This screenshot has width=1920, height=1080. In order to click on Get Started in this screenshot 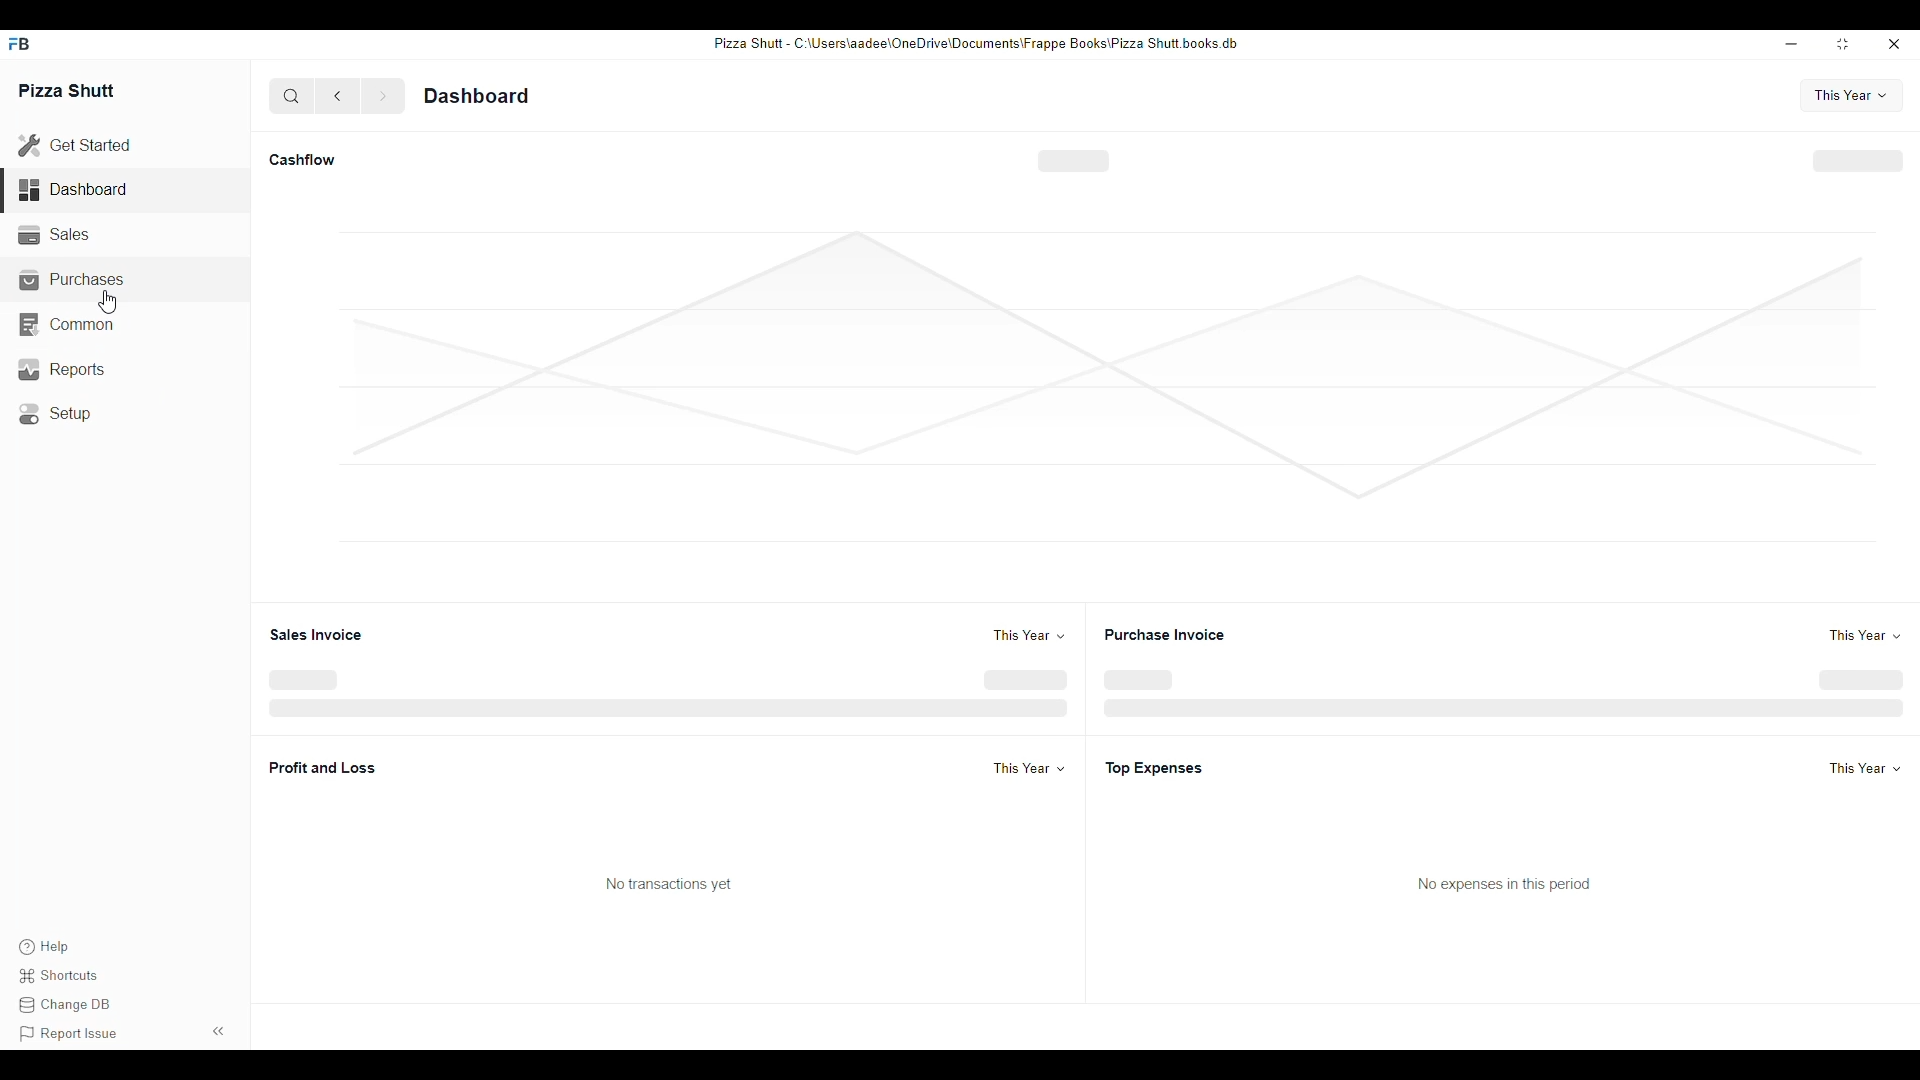, I will do `click(75, 147)`.